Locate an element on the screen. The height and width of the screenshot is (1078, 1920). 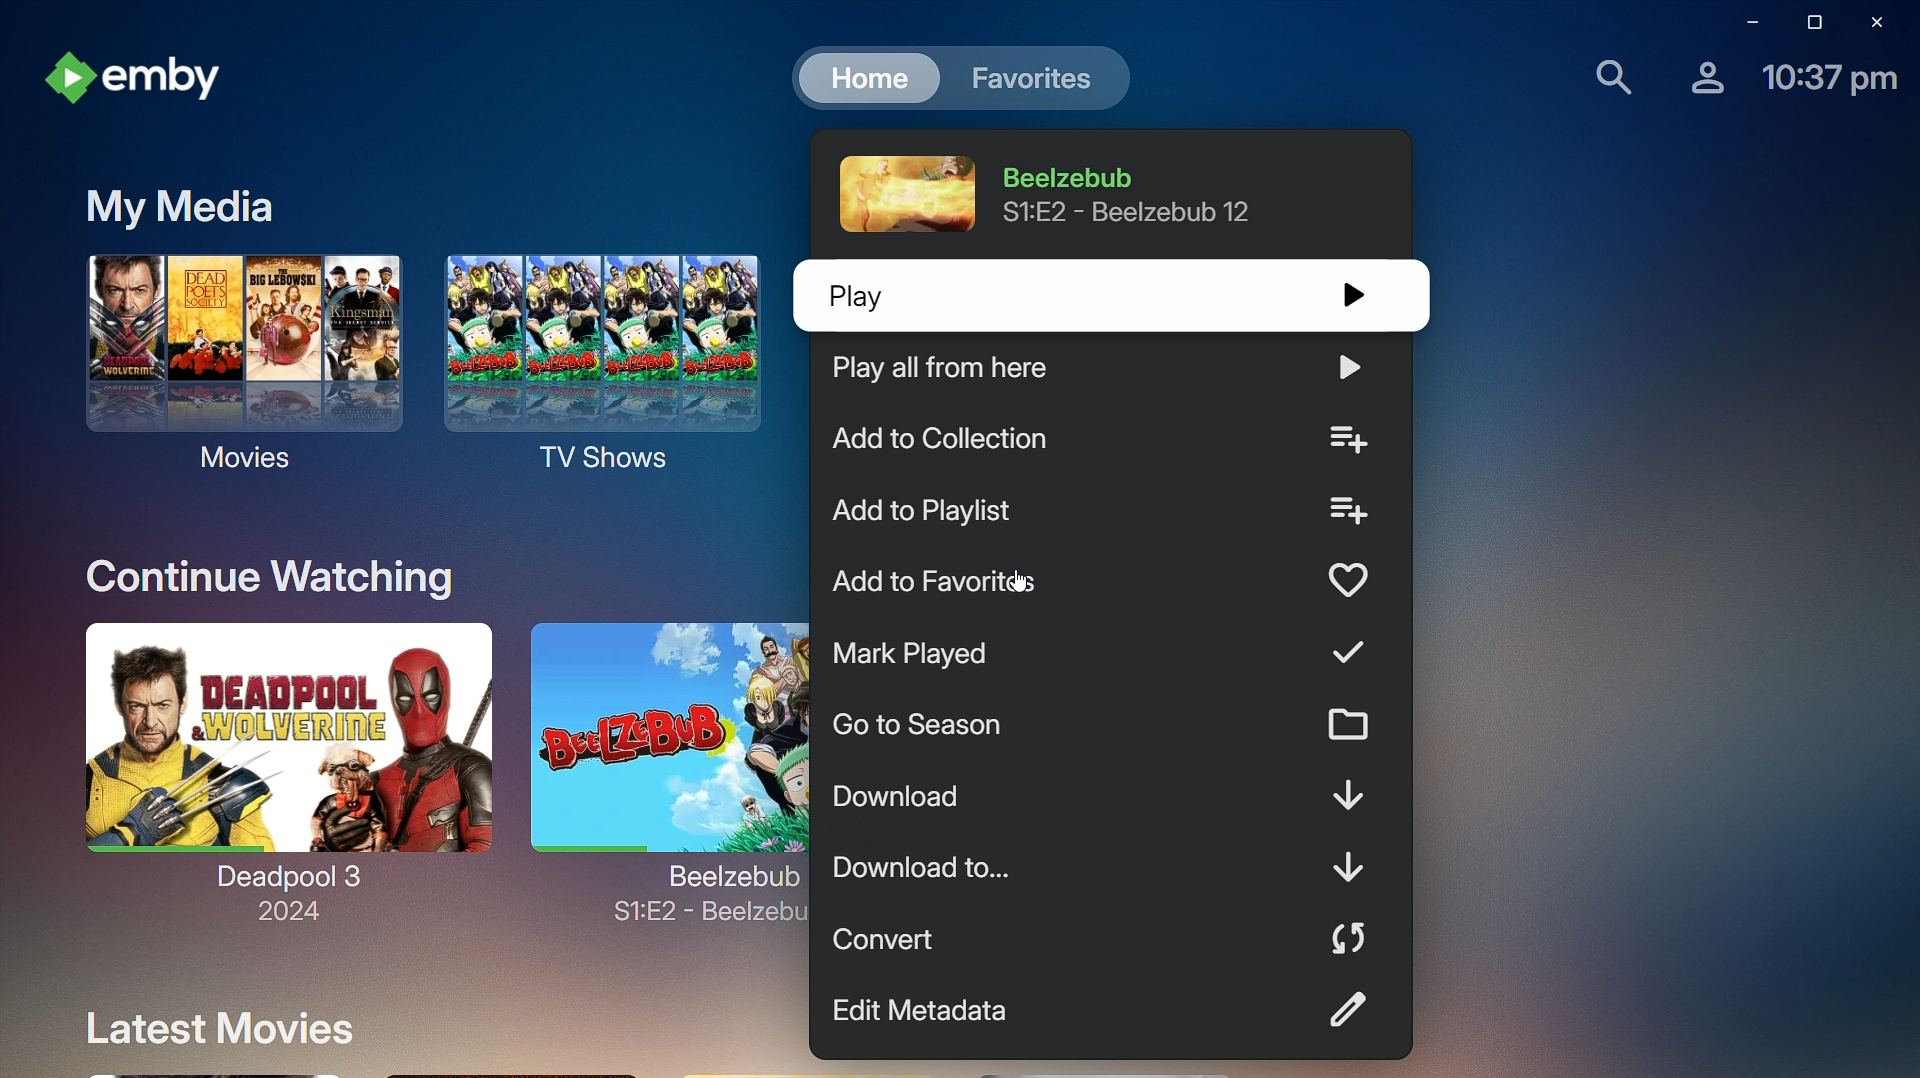
Restore is located at coordinates (1810, 22).